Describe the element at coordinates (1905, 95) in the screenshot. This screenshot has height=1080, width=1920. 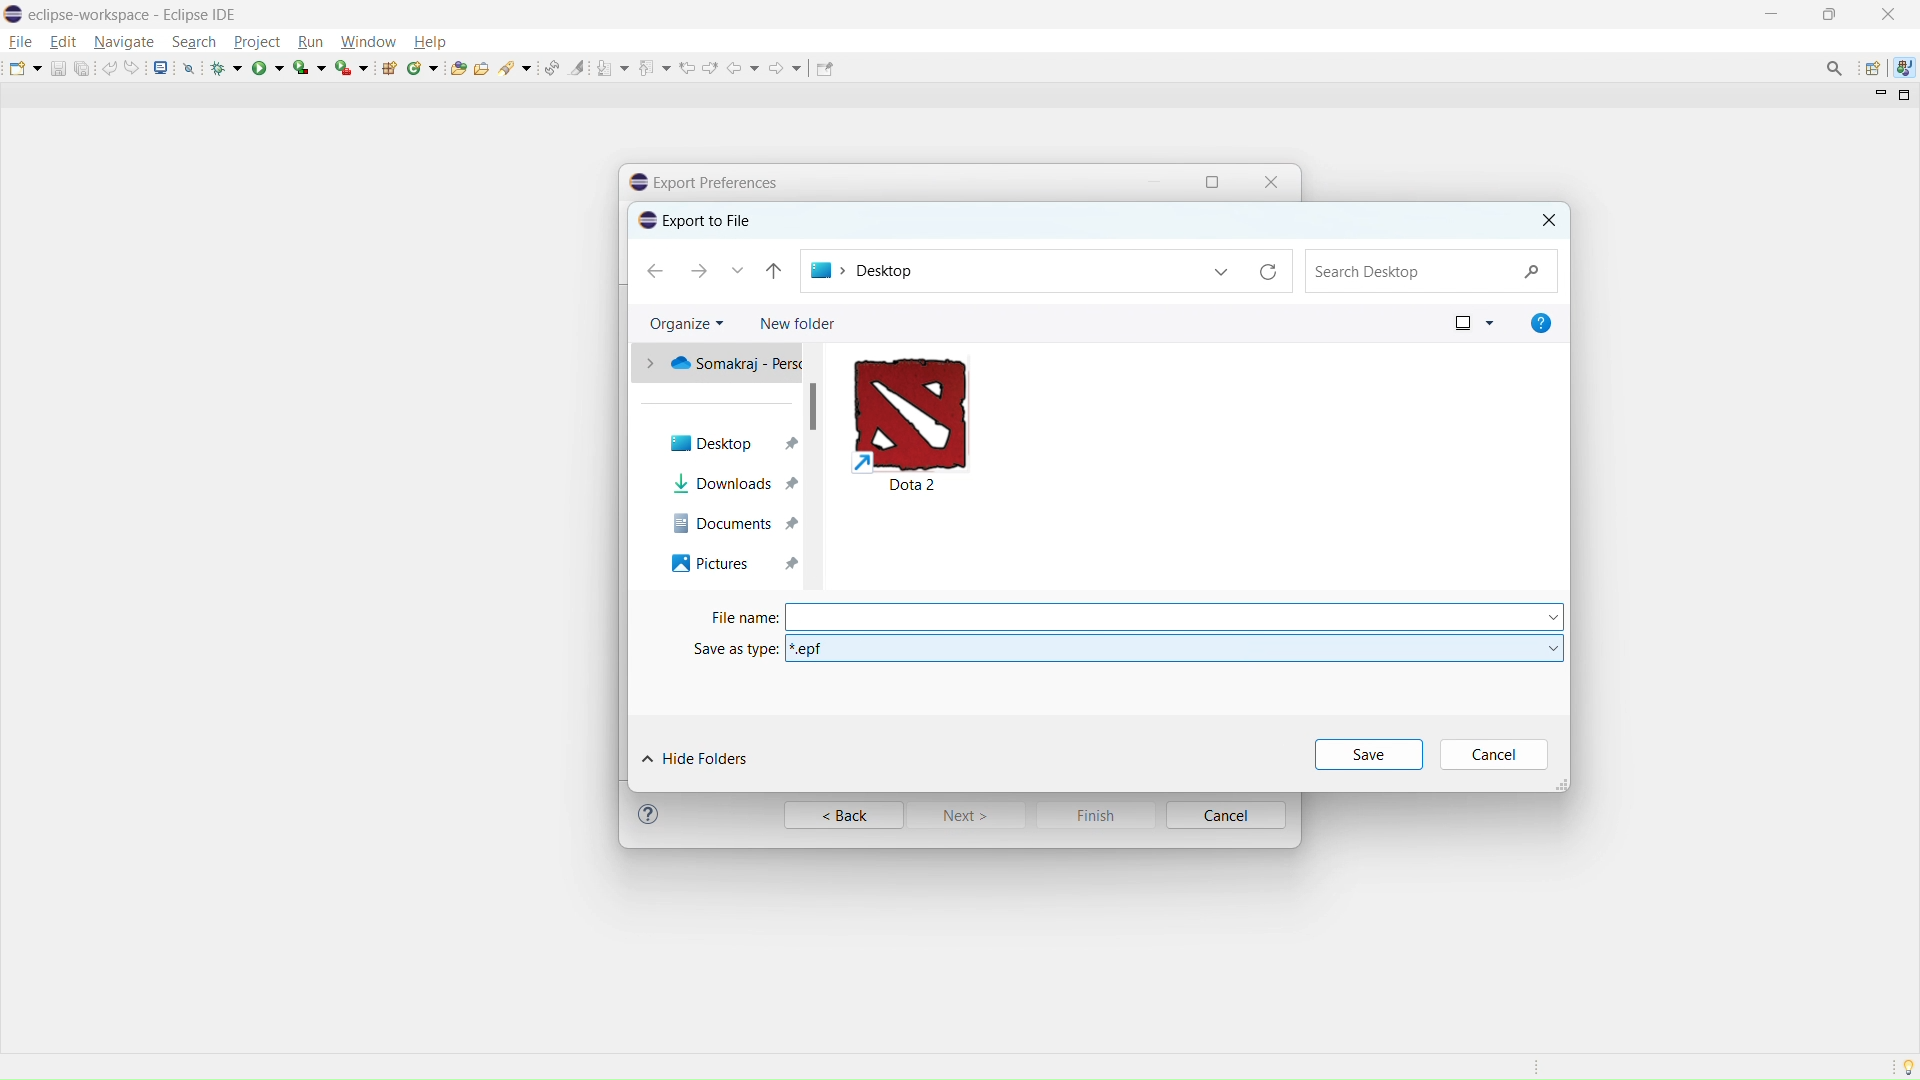
I see `maximize view` at that location.